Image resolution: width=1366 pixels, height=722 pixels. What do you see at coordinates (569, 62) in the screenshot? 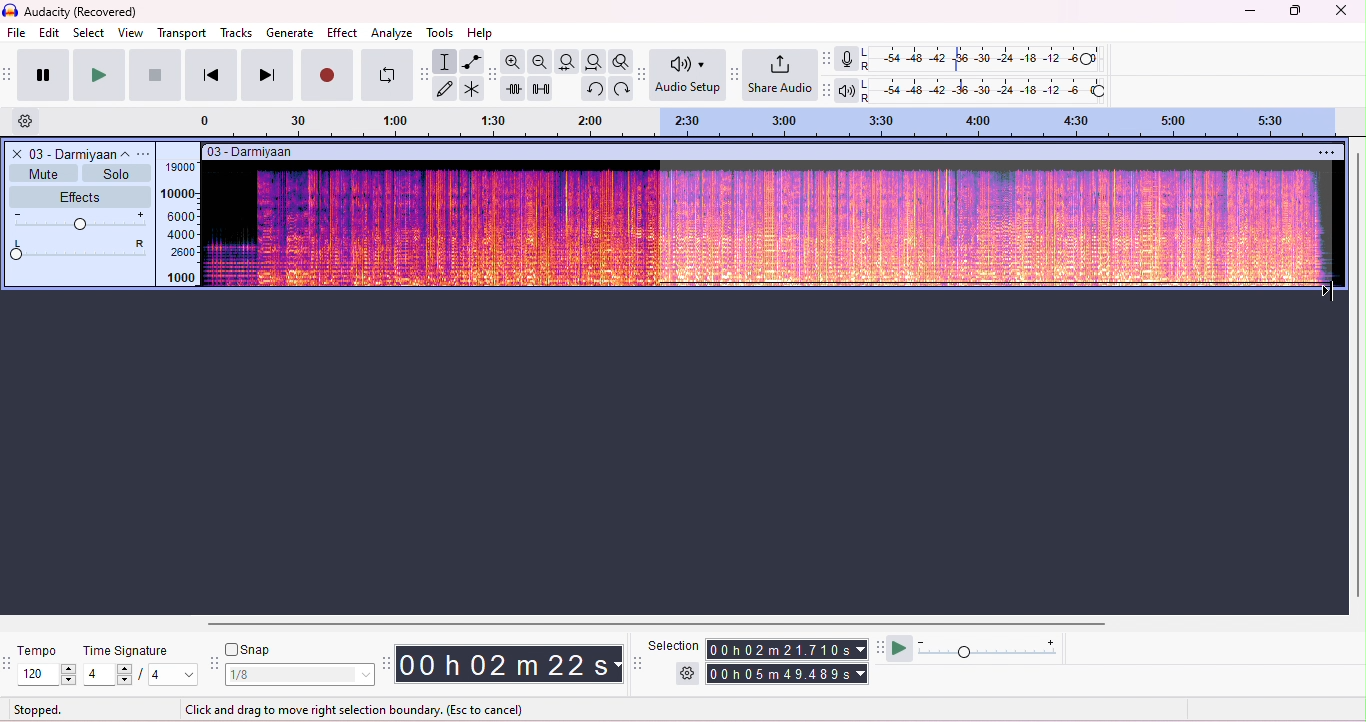
I see `fit selection to width` at bounding box center [569, 62].